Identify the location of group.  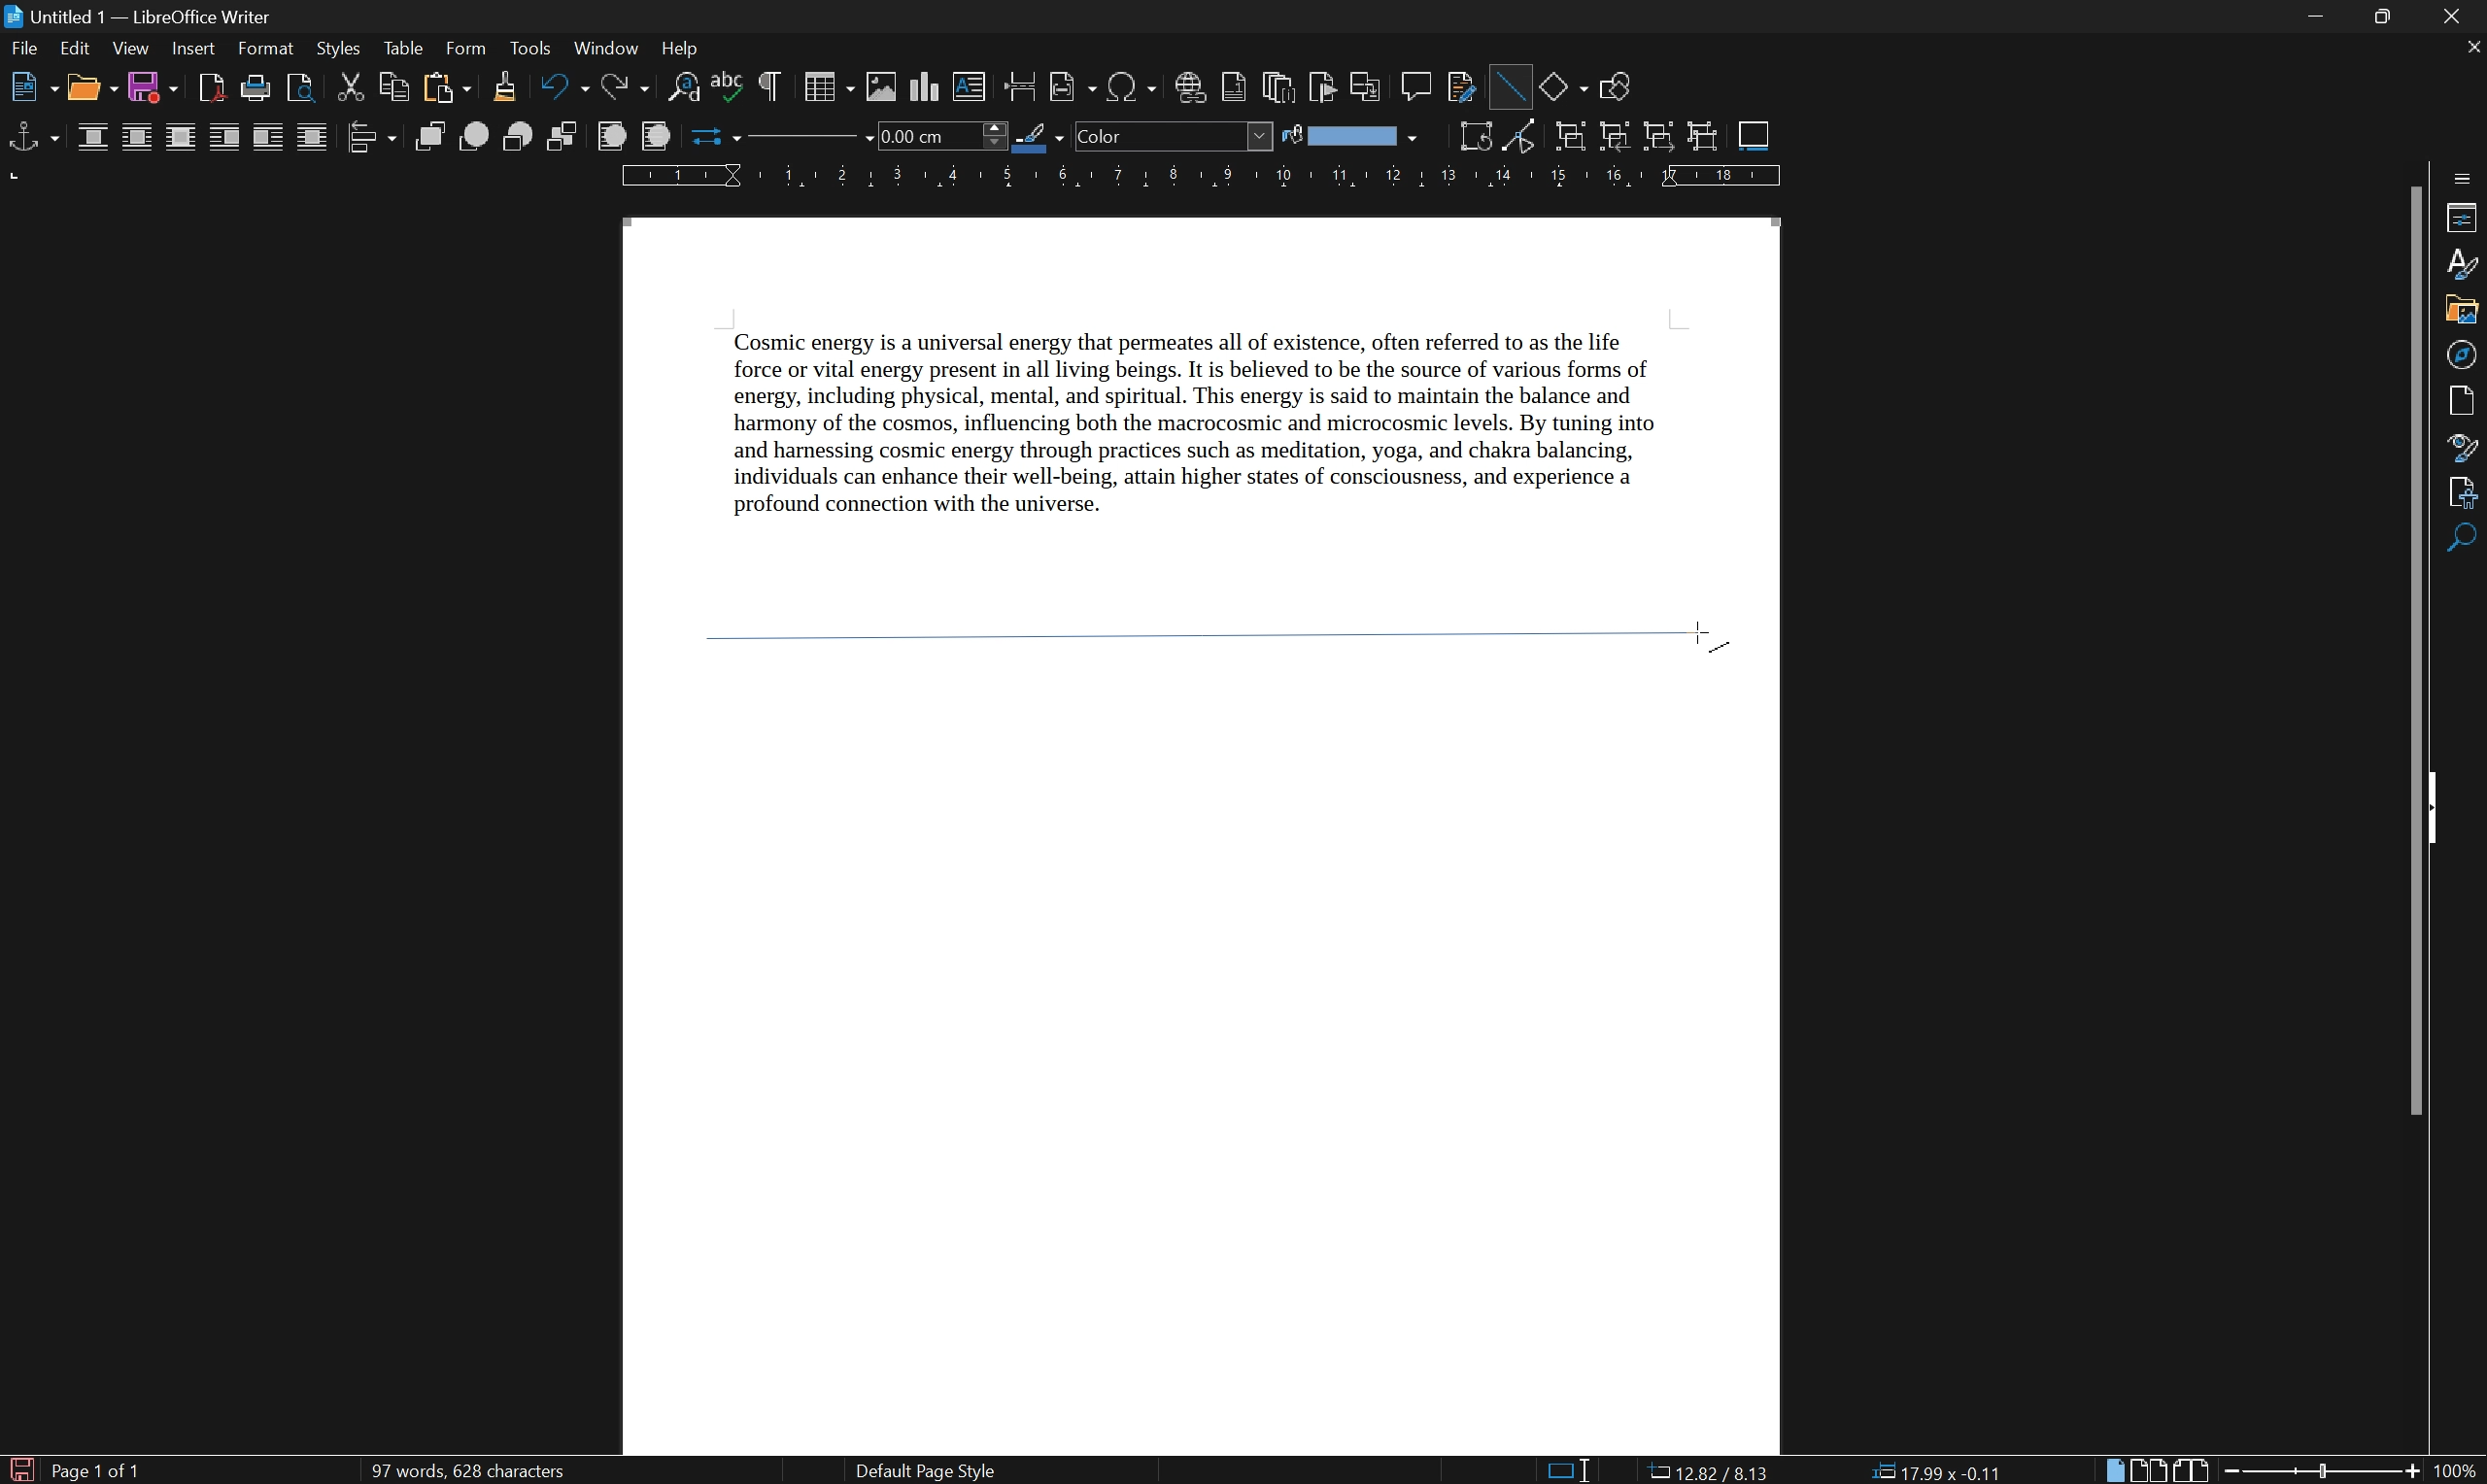
(1569, 138).